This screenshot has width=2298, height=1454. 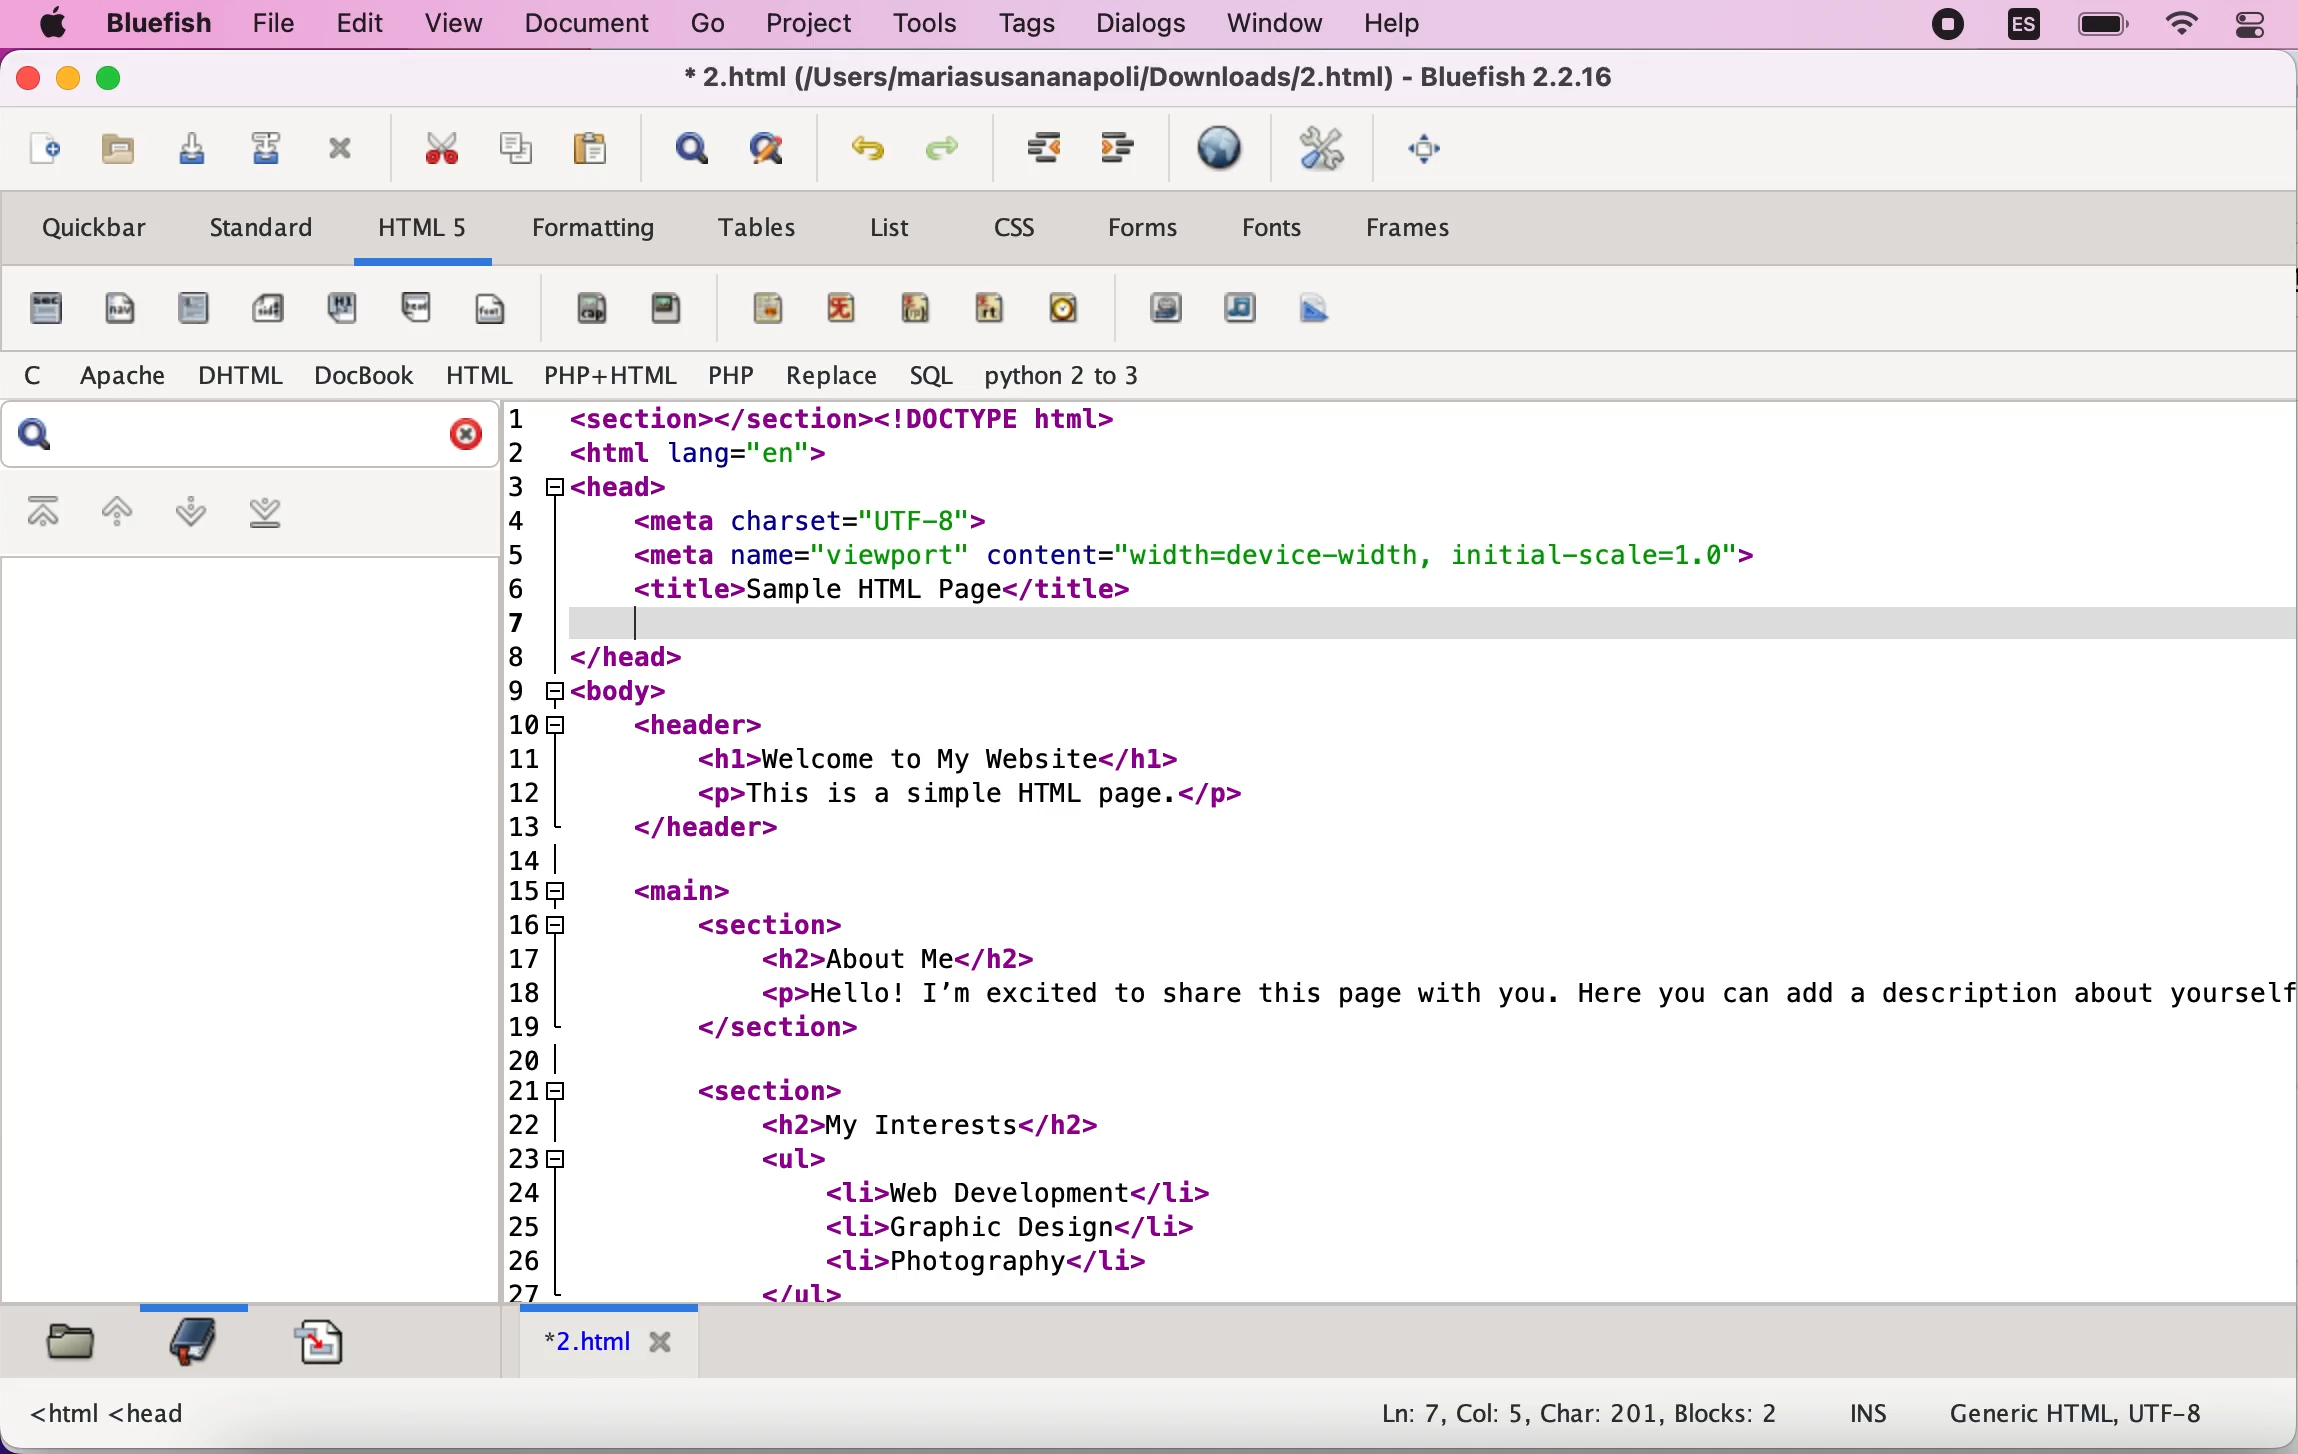 I want to click on <html <head, so click(x=111, y=1416).